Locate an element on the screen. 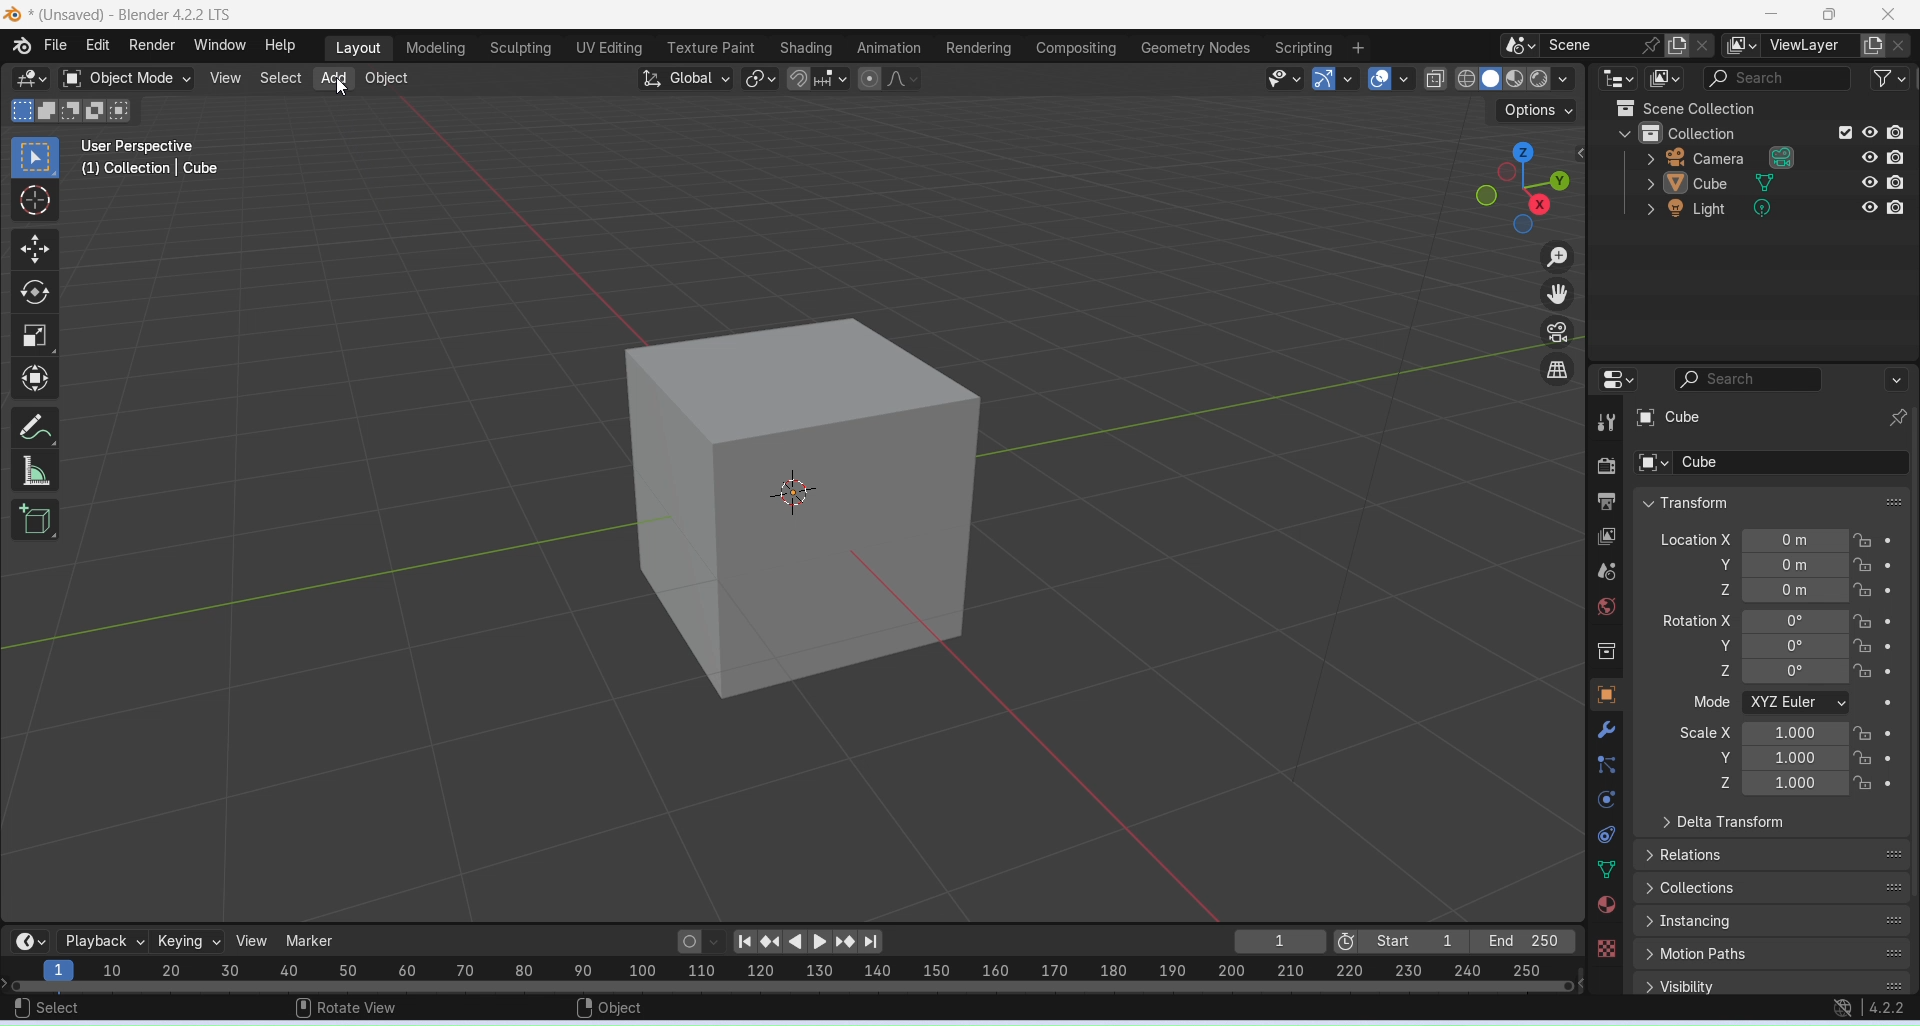 The image size is (1920, 1026). Jump to endpoint is located at coordinates (741, 940).